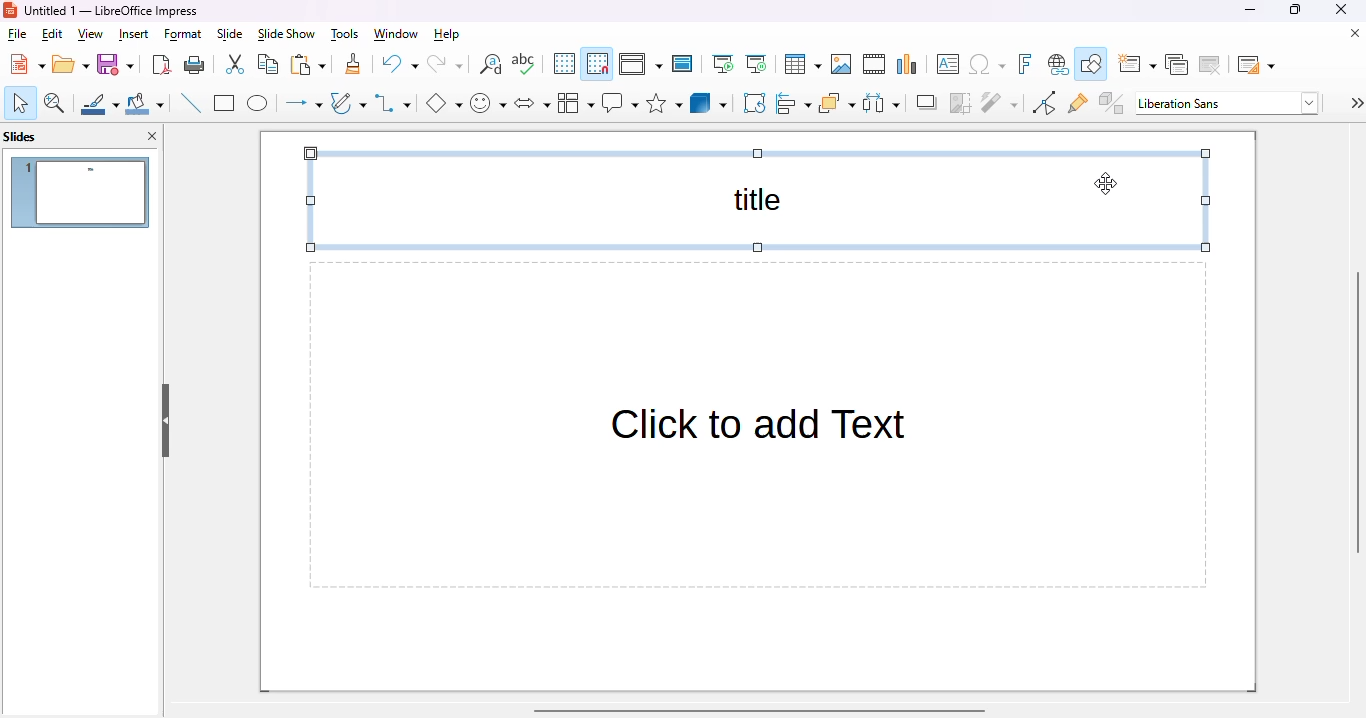 The height and width of the screenshot is (718, 1366). Describe the element at coordinates (99, 103) in the screenshot. I see `line color` at that location.